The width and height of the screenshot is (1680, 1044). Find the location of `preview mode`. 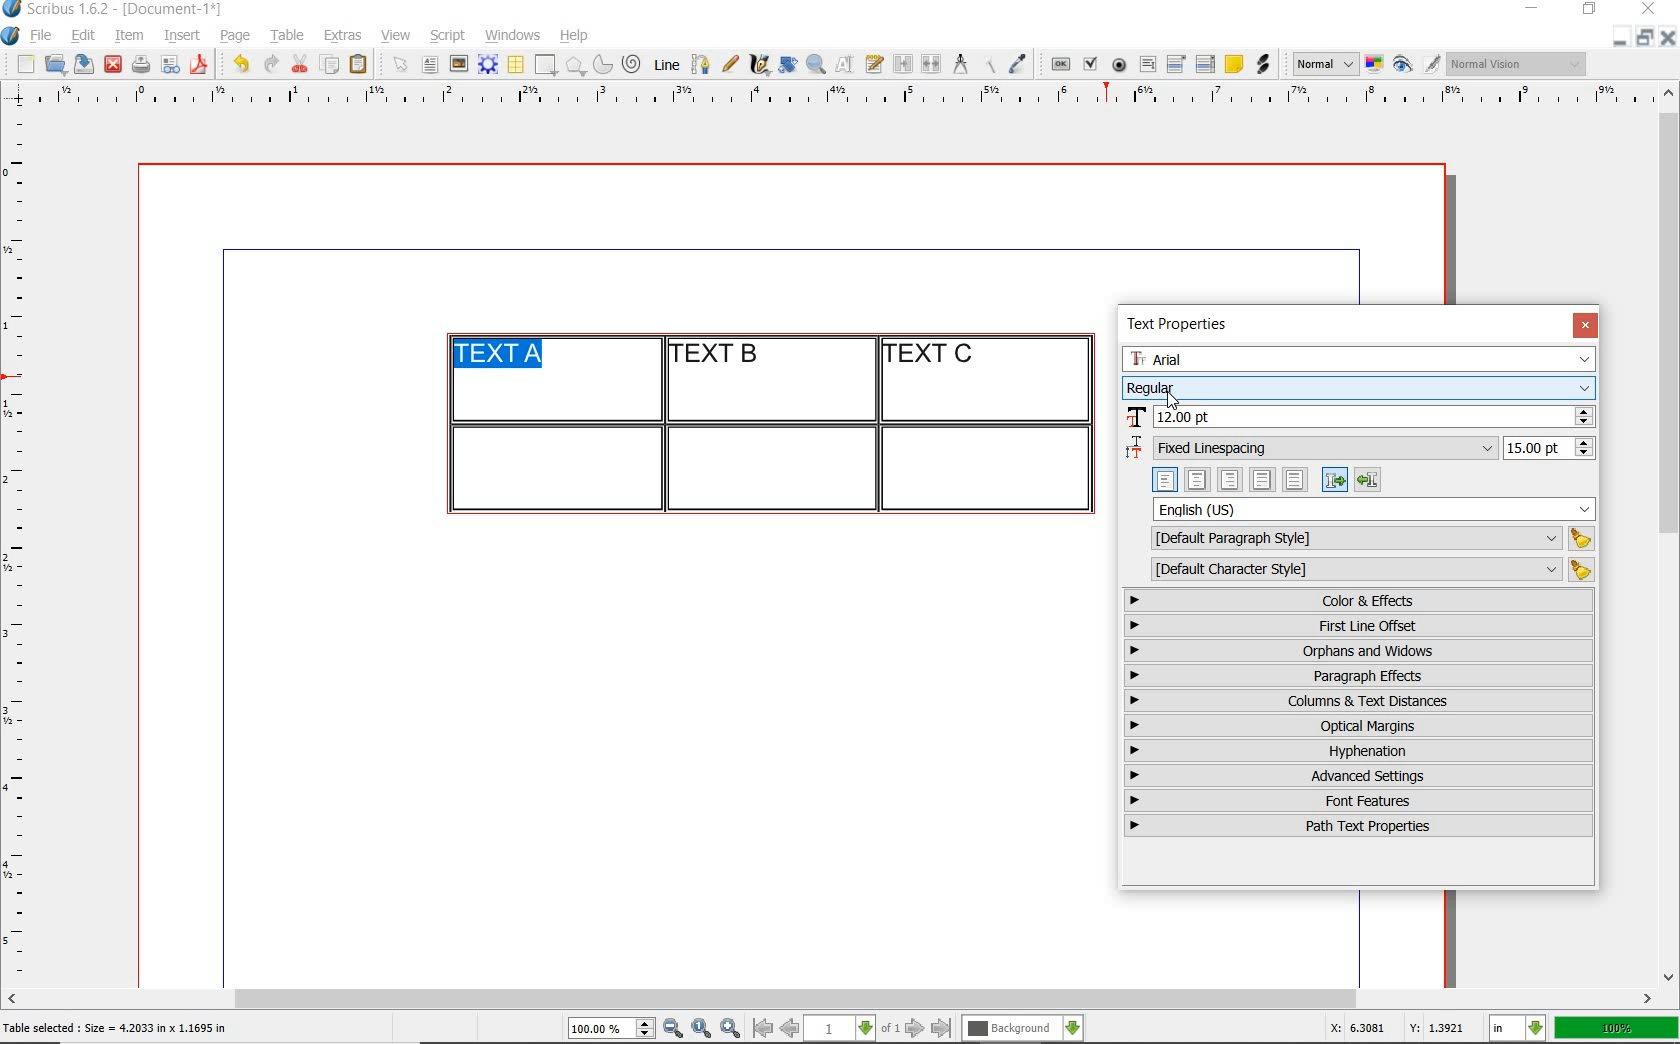

preview mode is located at coordinates (1417, 65).